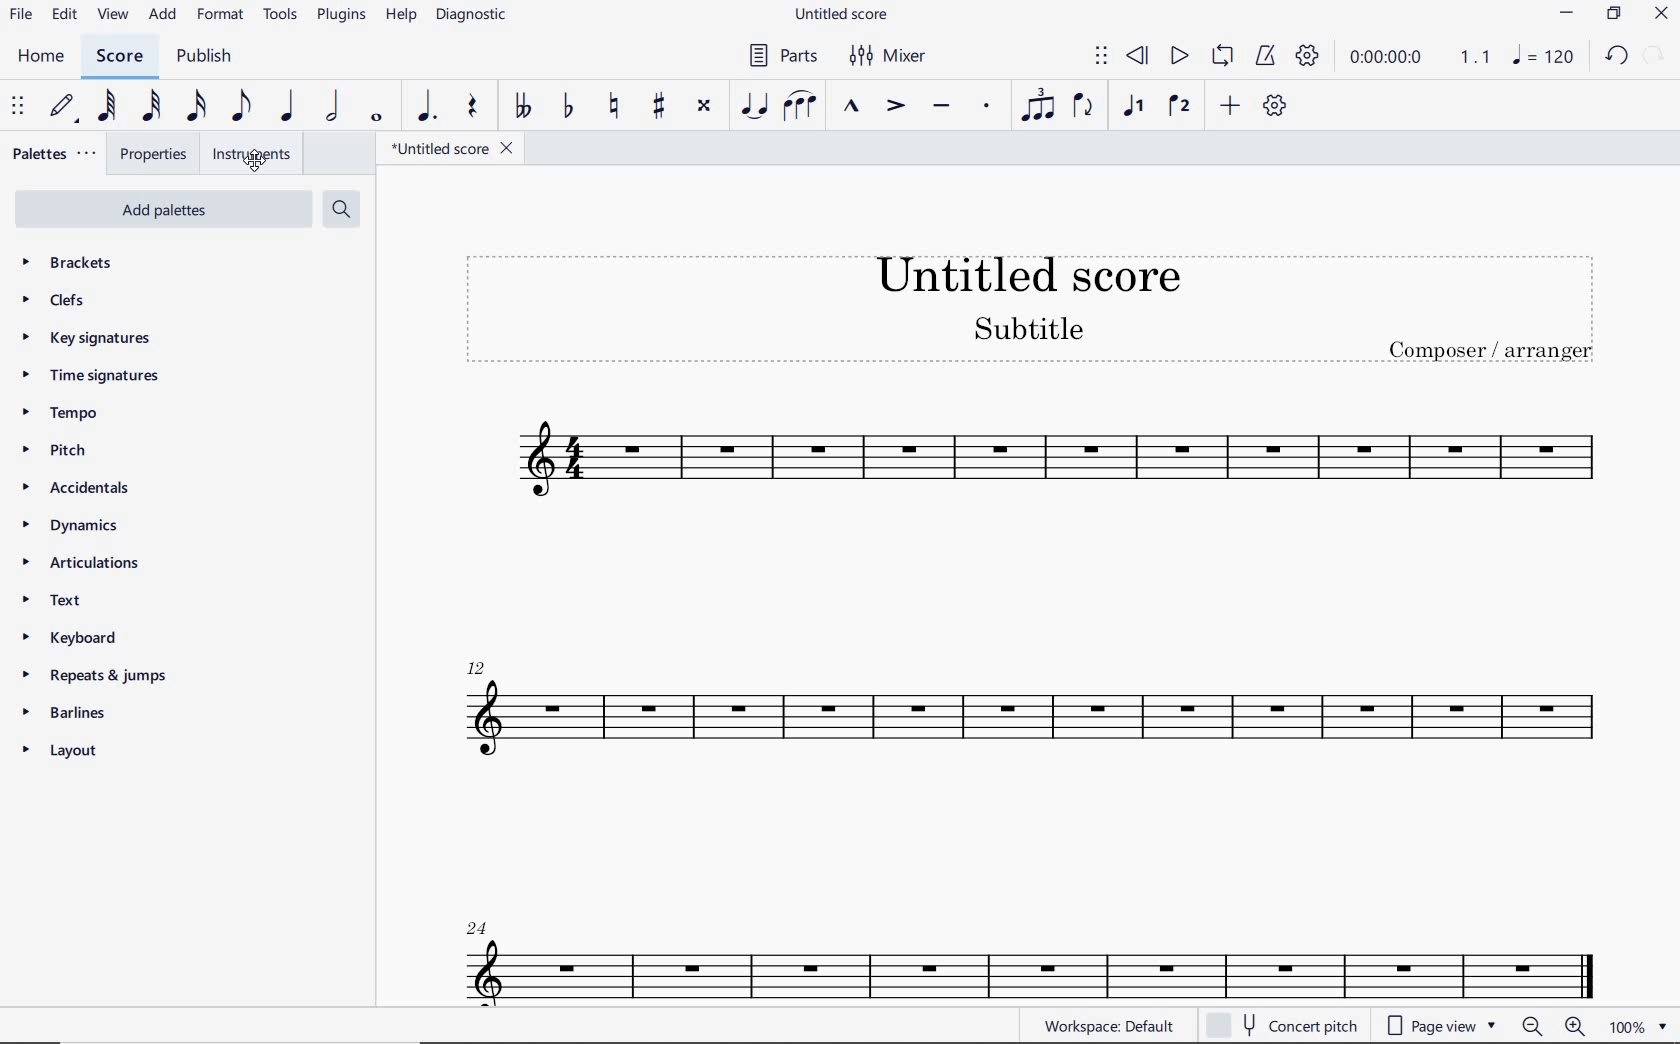 The height and width of the screenshot is (1044, 1680). What do you see at coordinates (63, 107) in the screenshot?
I see `DEFAULT (STEP TIME)` at bounding box center [63, 107].